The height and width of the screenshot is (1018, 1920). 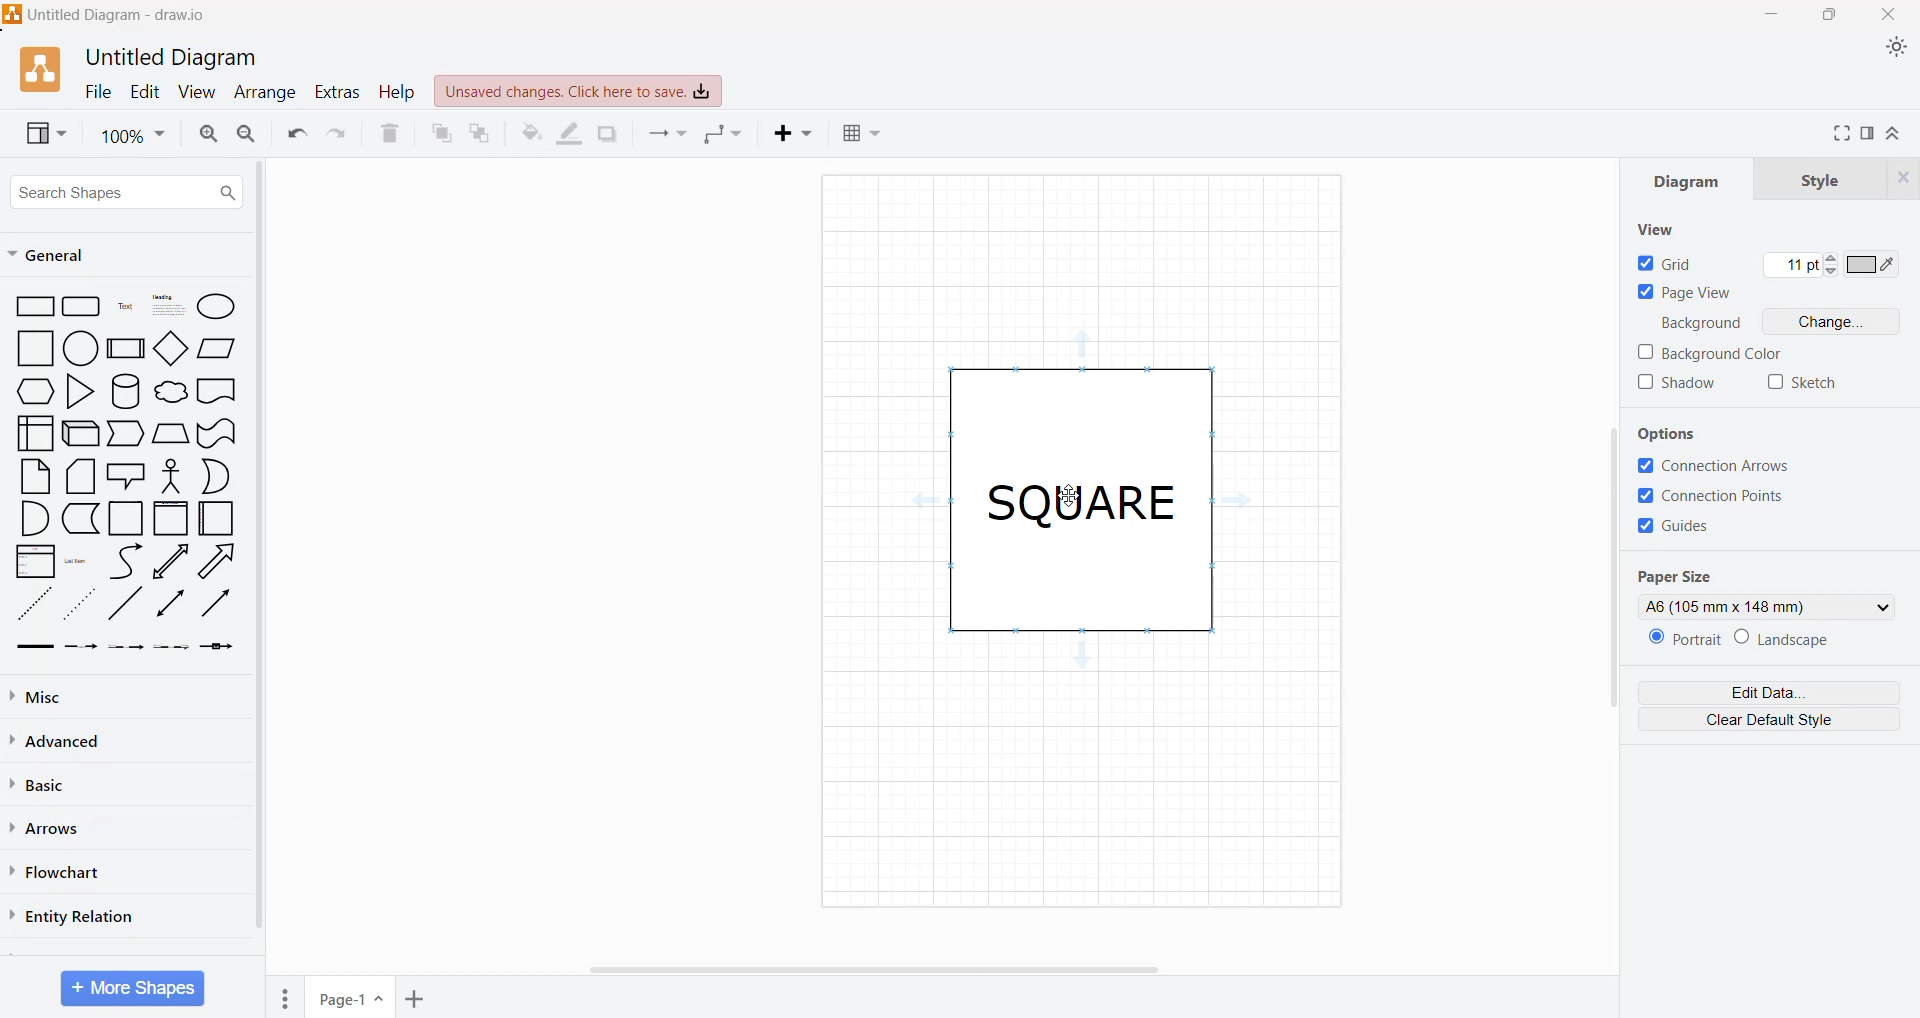 What do you see at coordinates (1745, 640) in the screenshot?
I see `Set the Orientation of the page - Portrait or Landscape` at bounding box center [1745, 640].